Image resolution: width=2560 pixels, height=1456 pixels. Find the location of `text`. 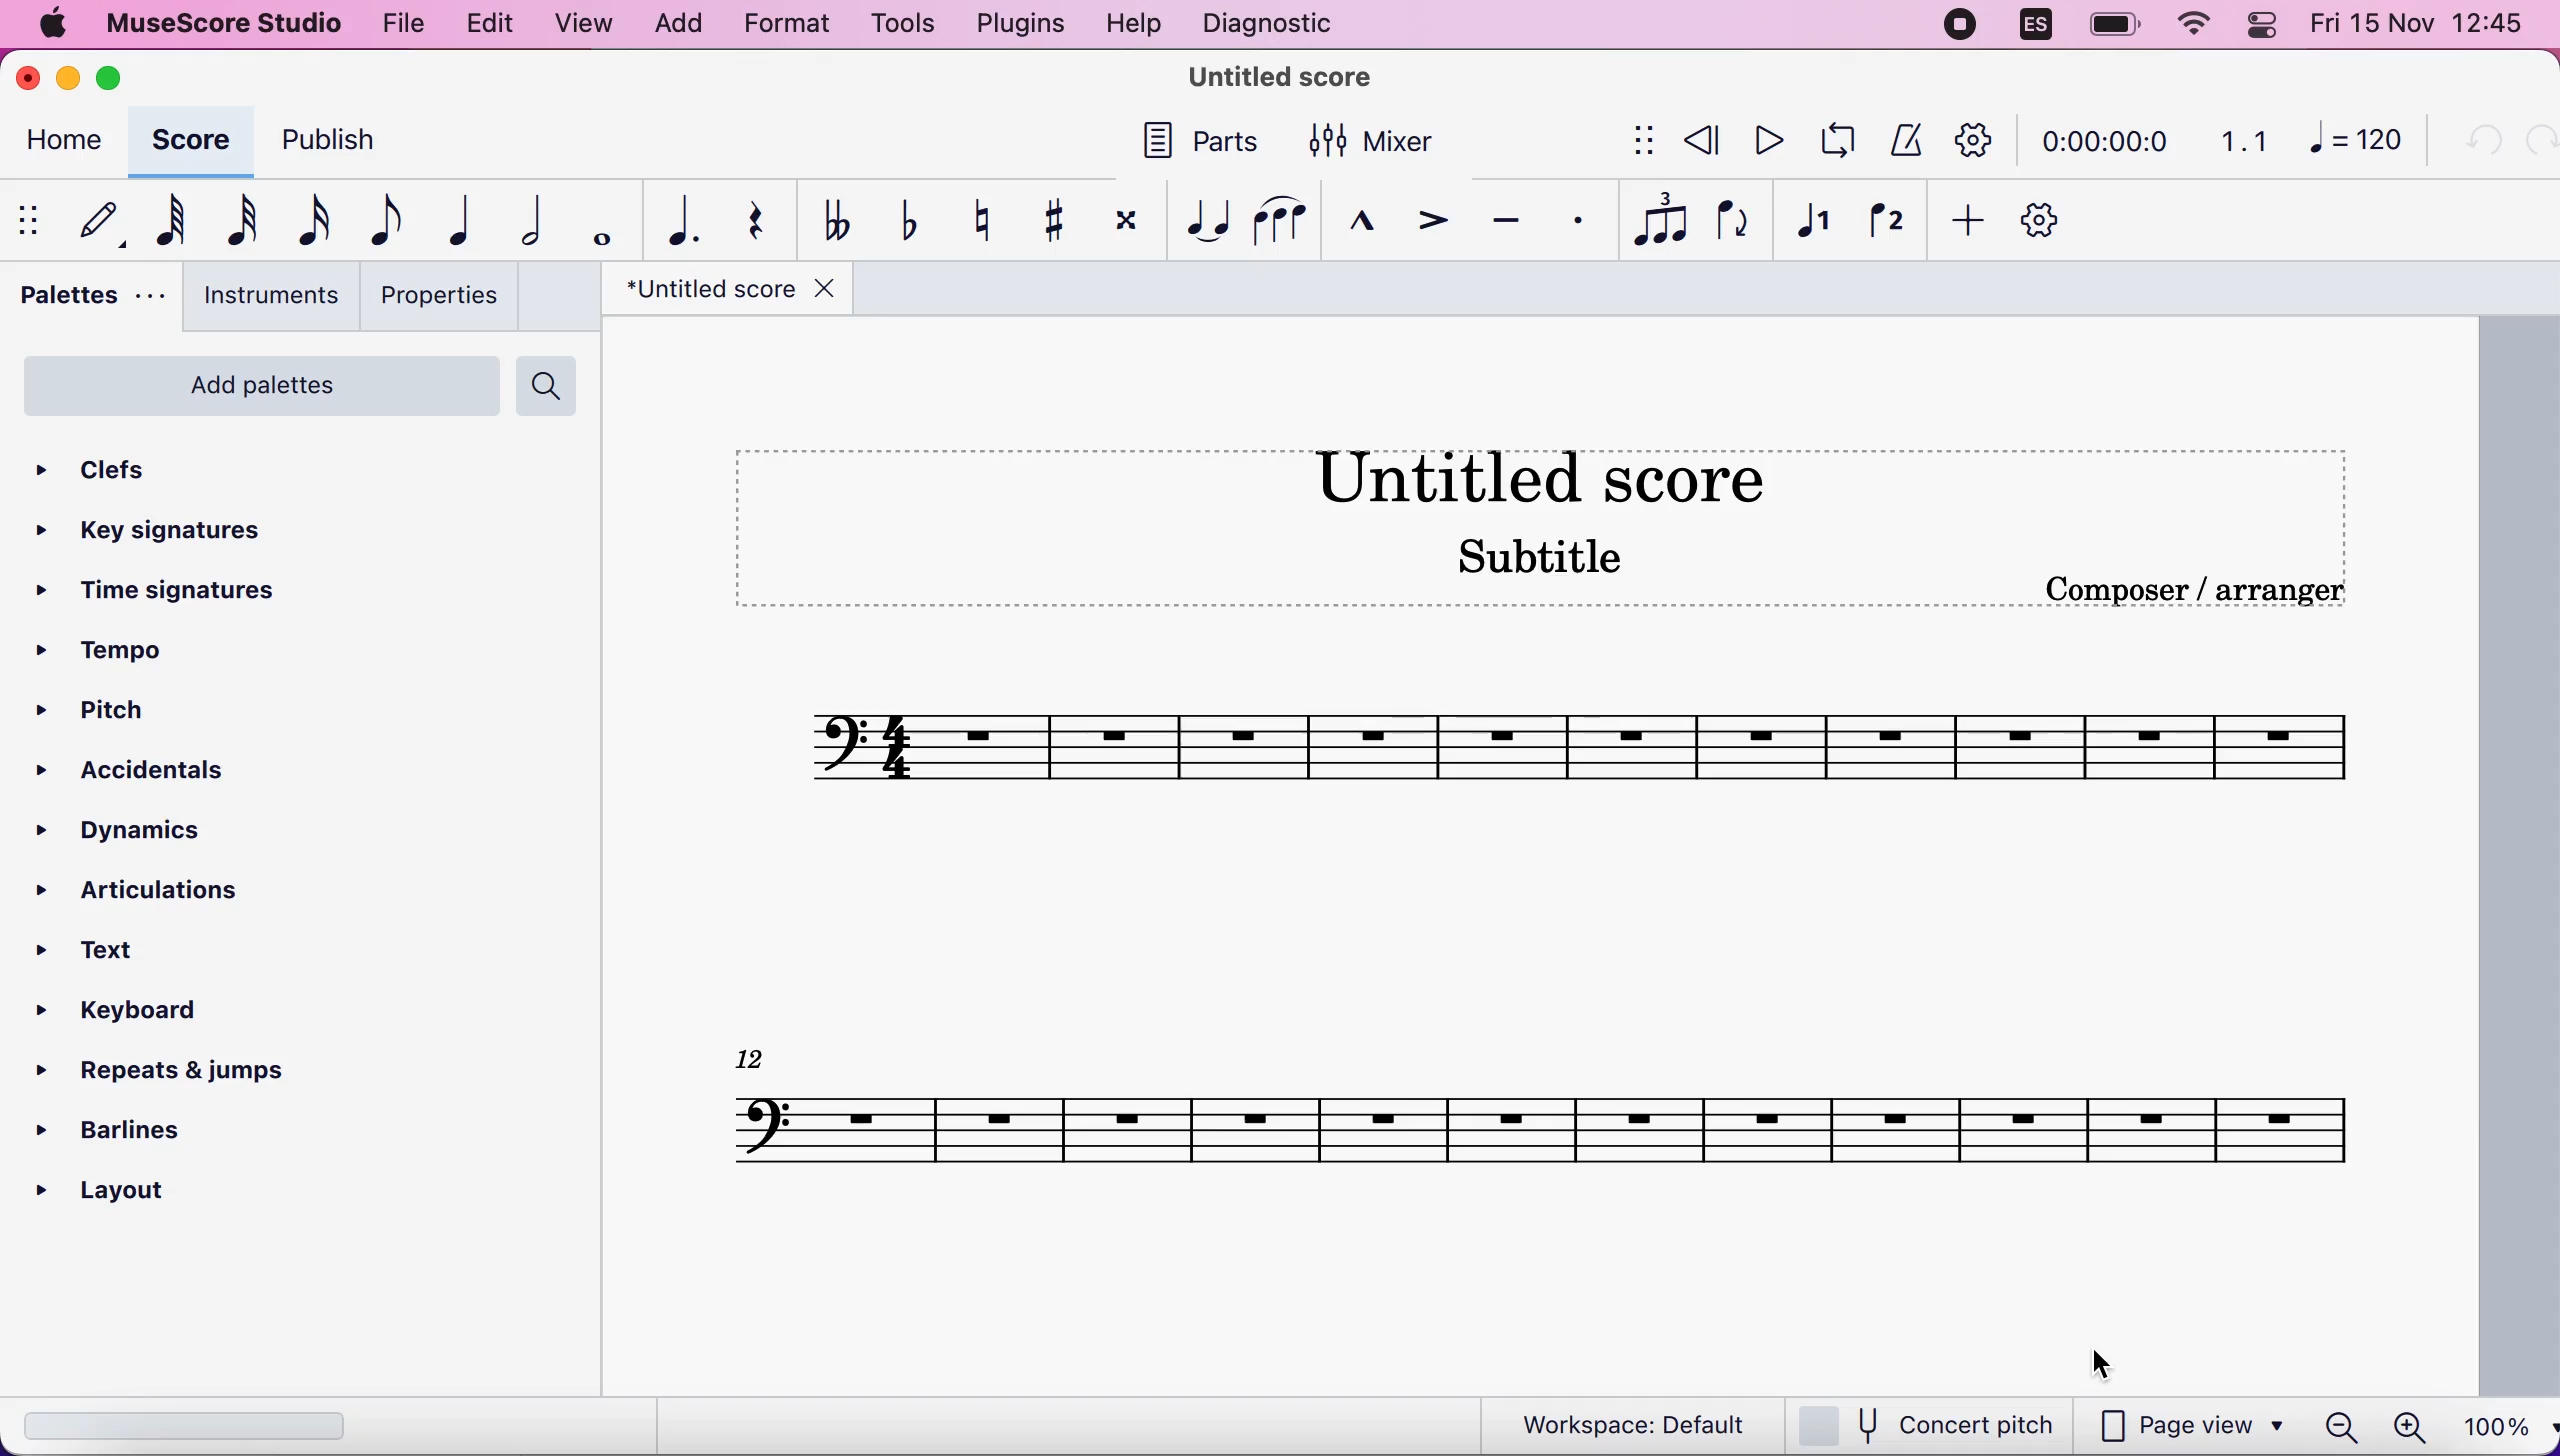

text is located at coordinates (112, 952).